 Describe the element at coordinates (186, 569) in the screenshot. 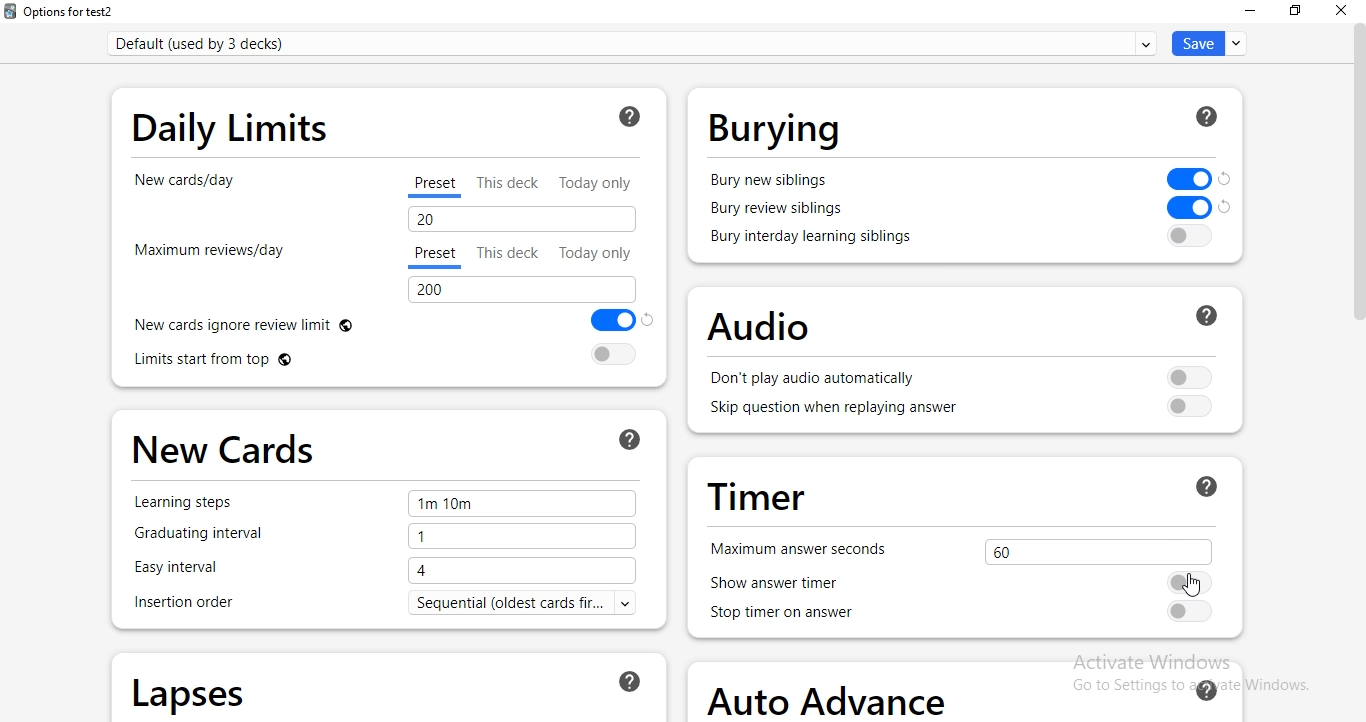

I see `Easy interval` at that location.